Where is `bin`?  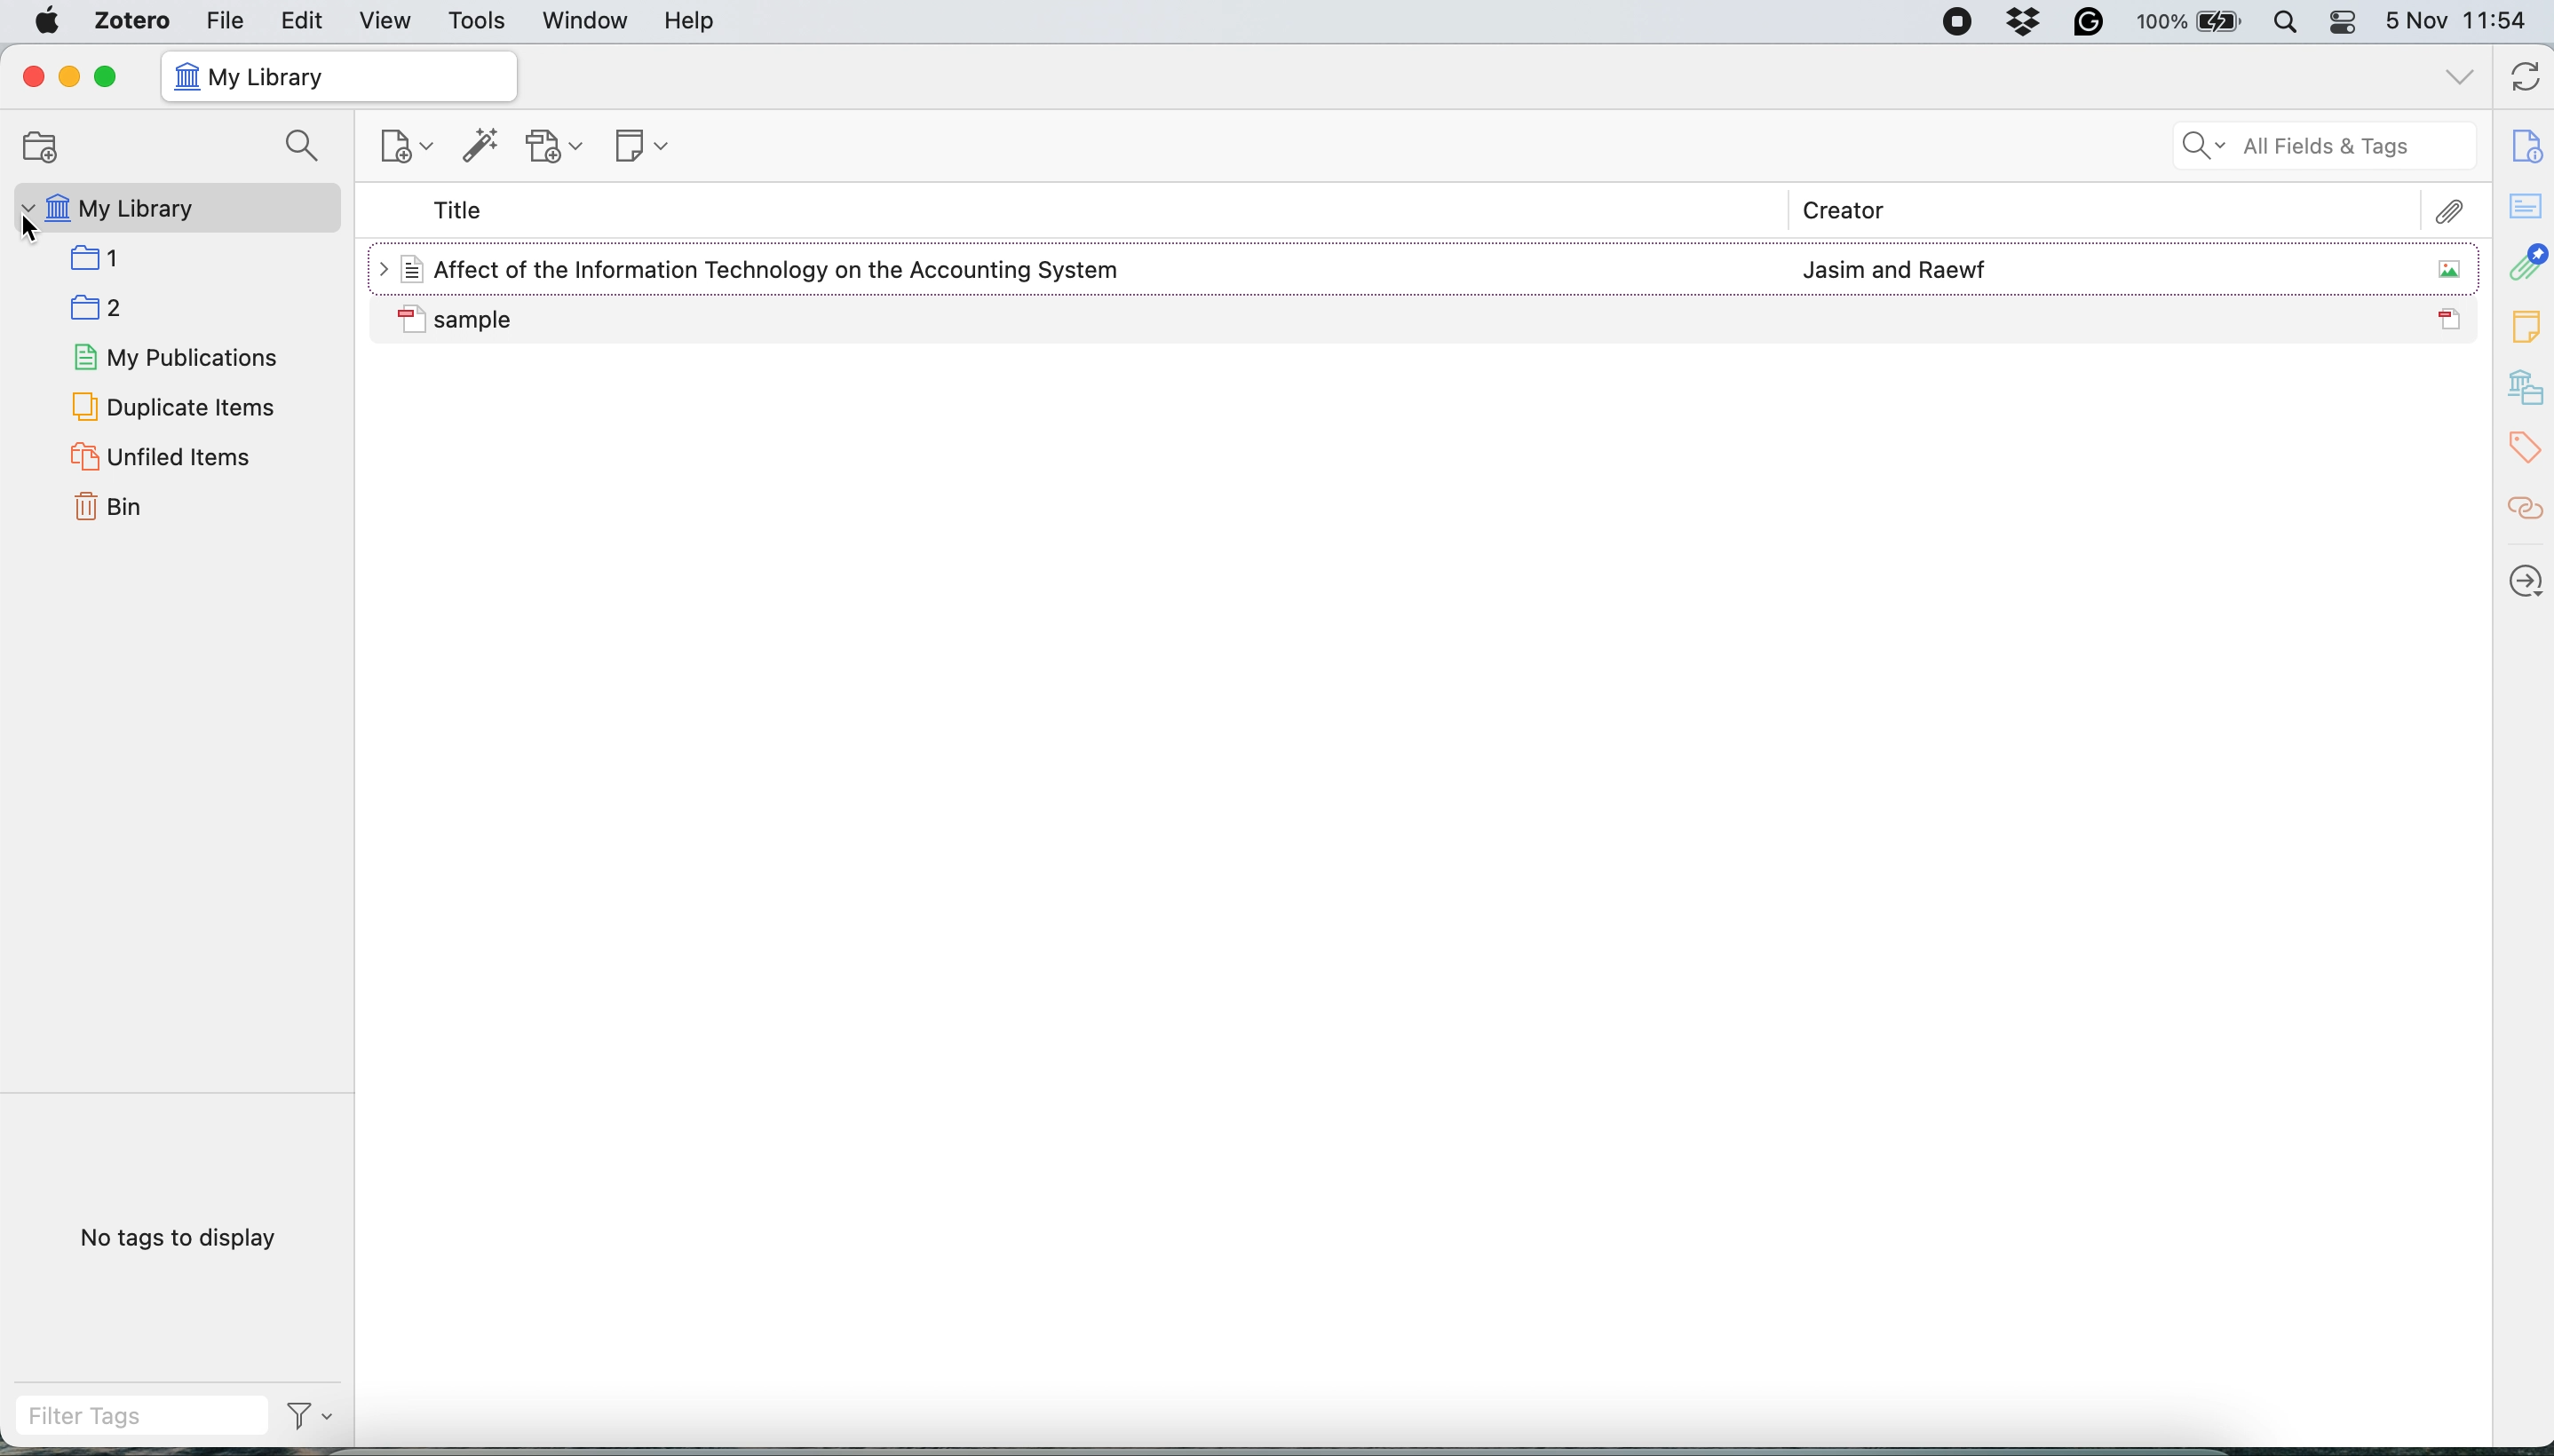 bin is located at coordinates (106, 511).